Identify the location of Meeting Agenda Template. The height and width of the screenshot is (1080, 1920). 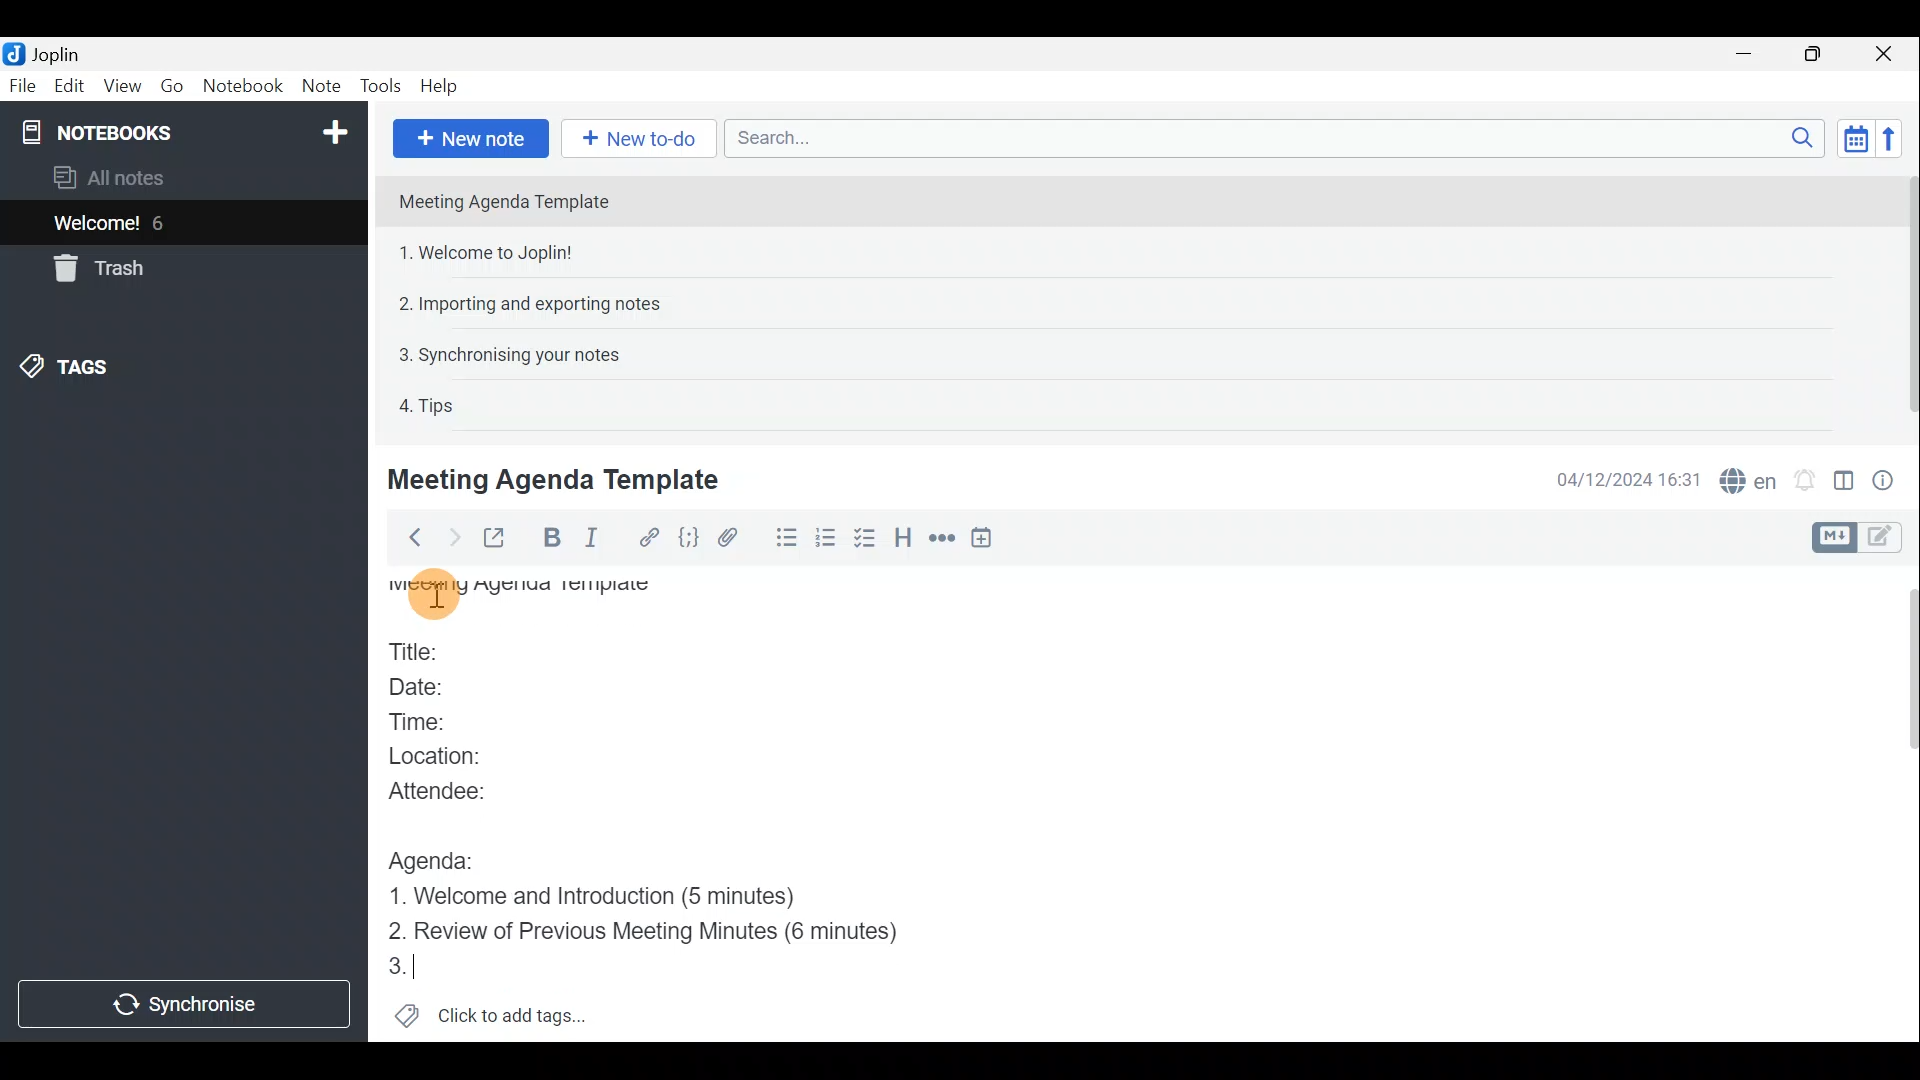
(557, 479).